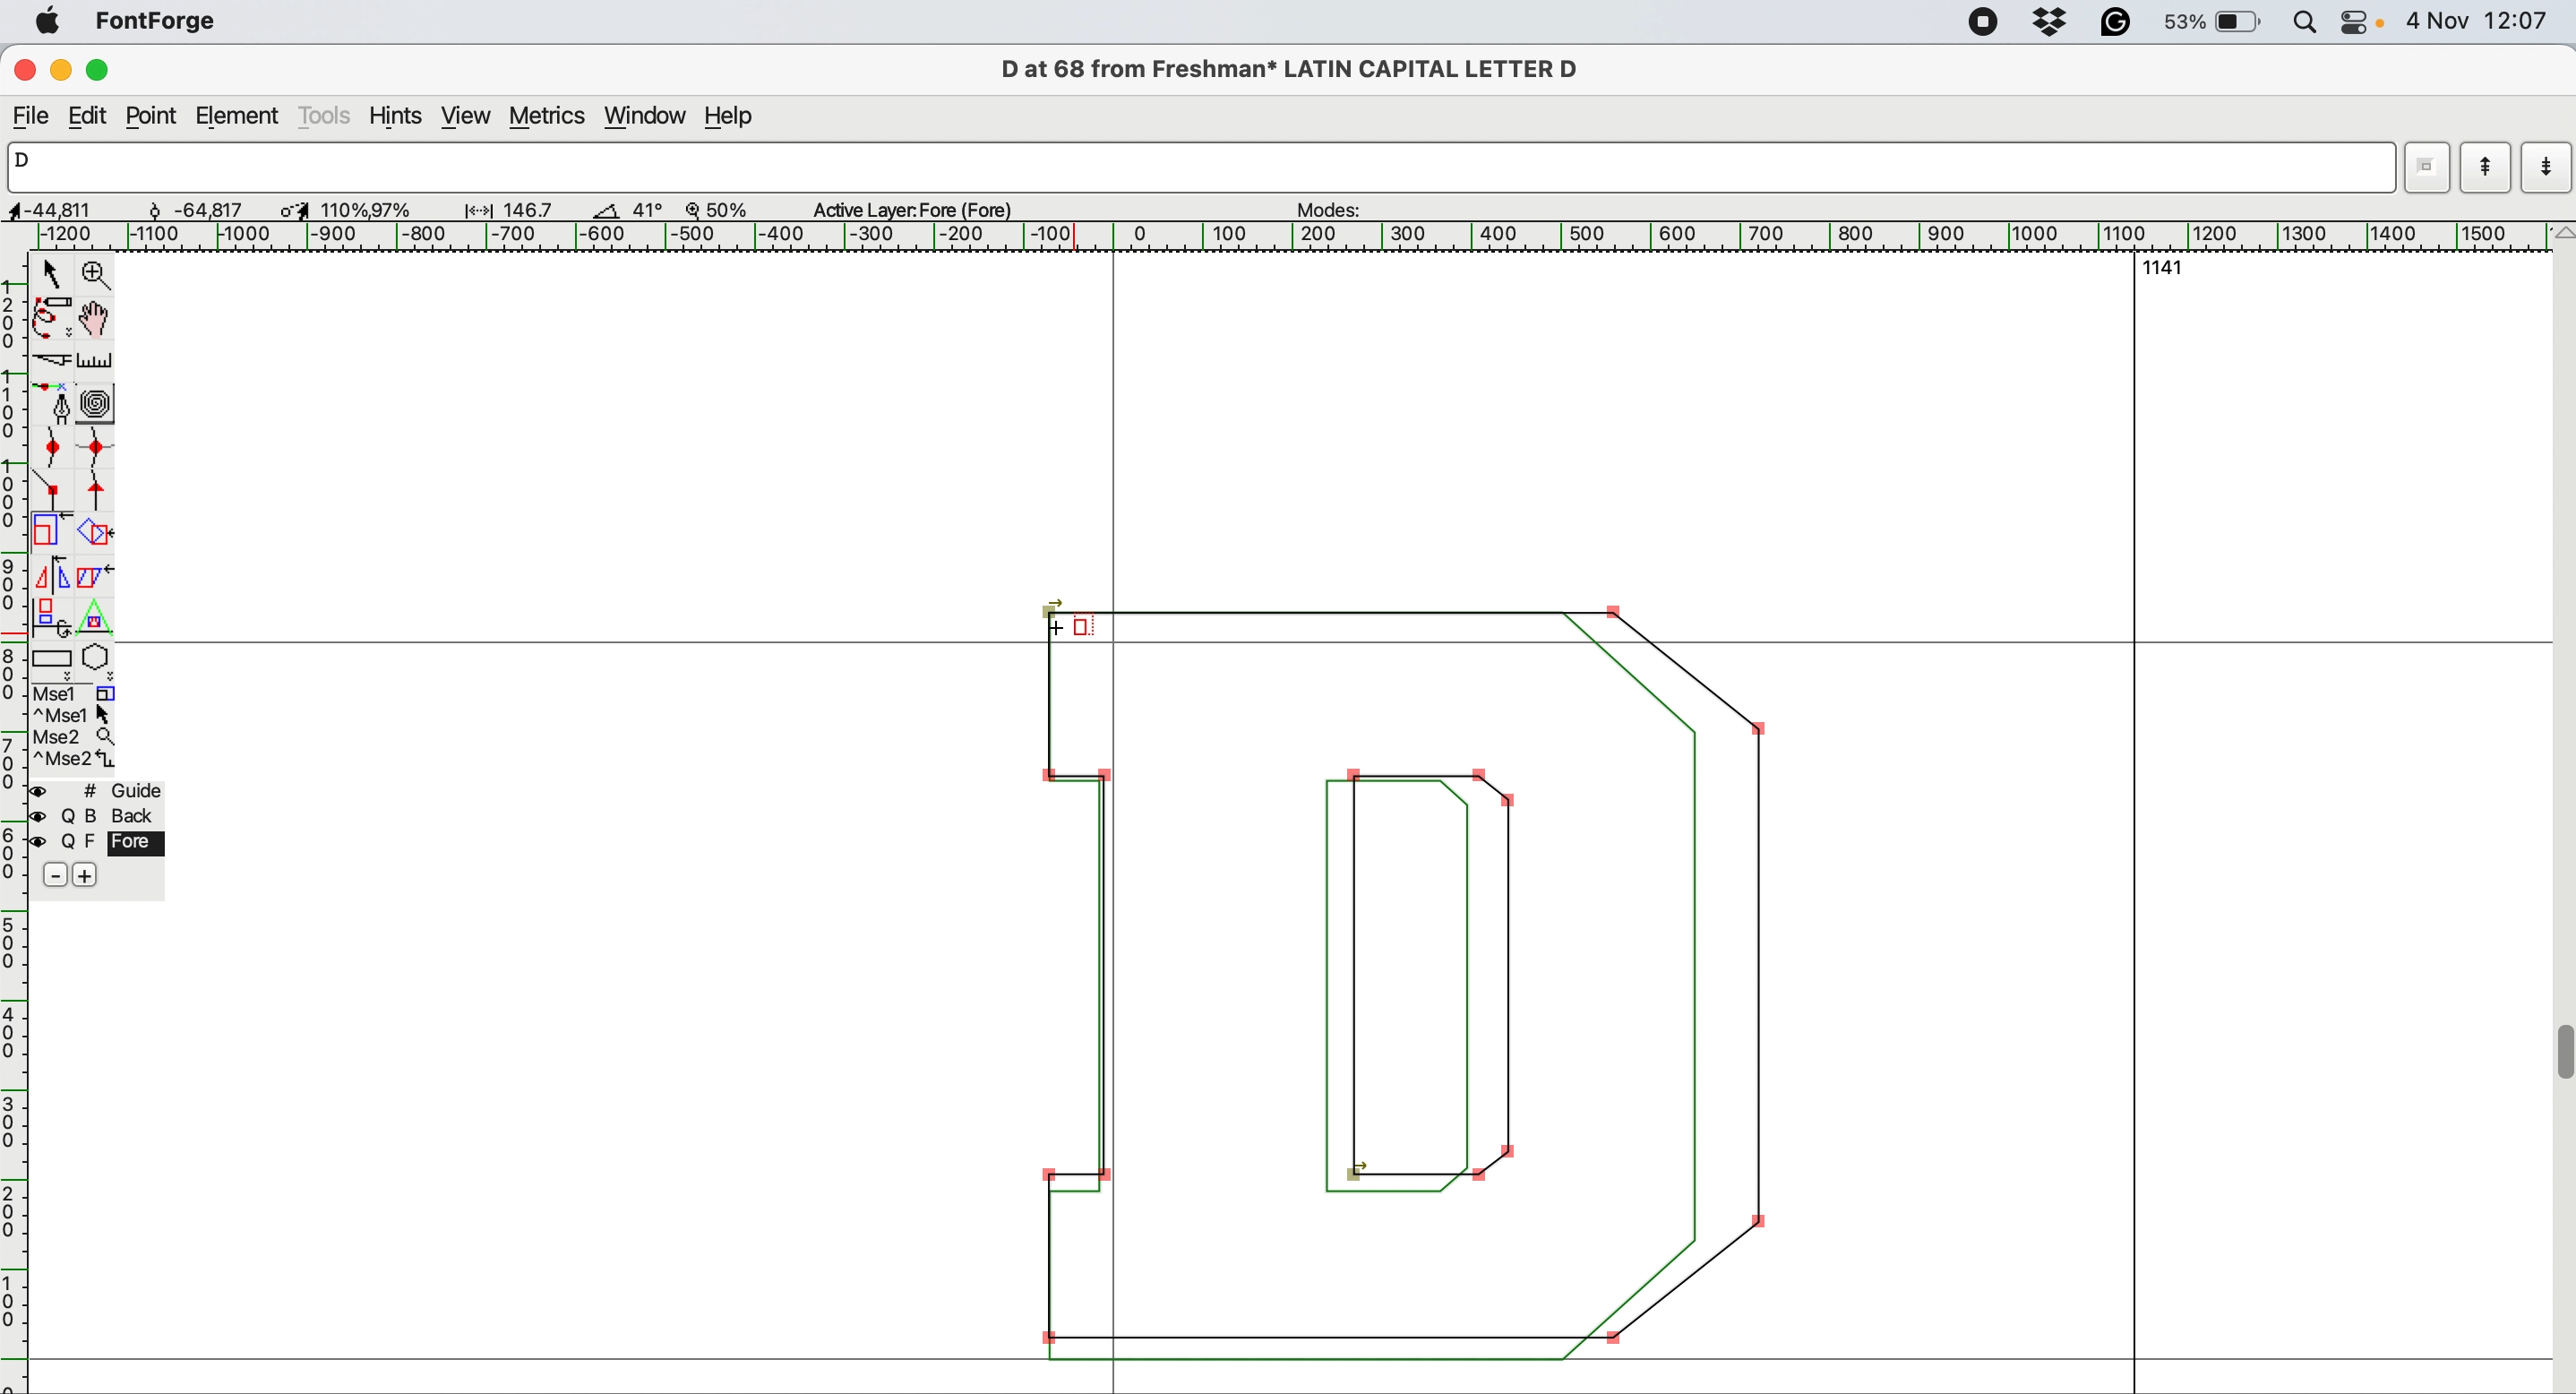 The height and width of the screenshot is (1394, 2576). I want to click on grammarly, so click(2126, 22).